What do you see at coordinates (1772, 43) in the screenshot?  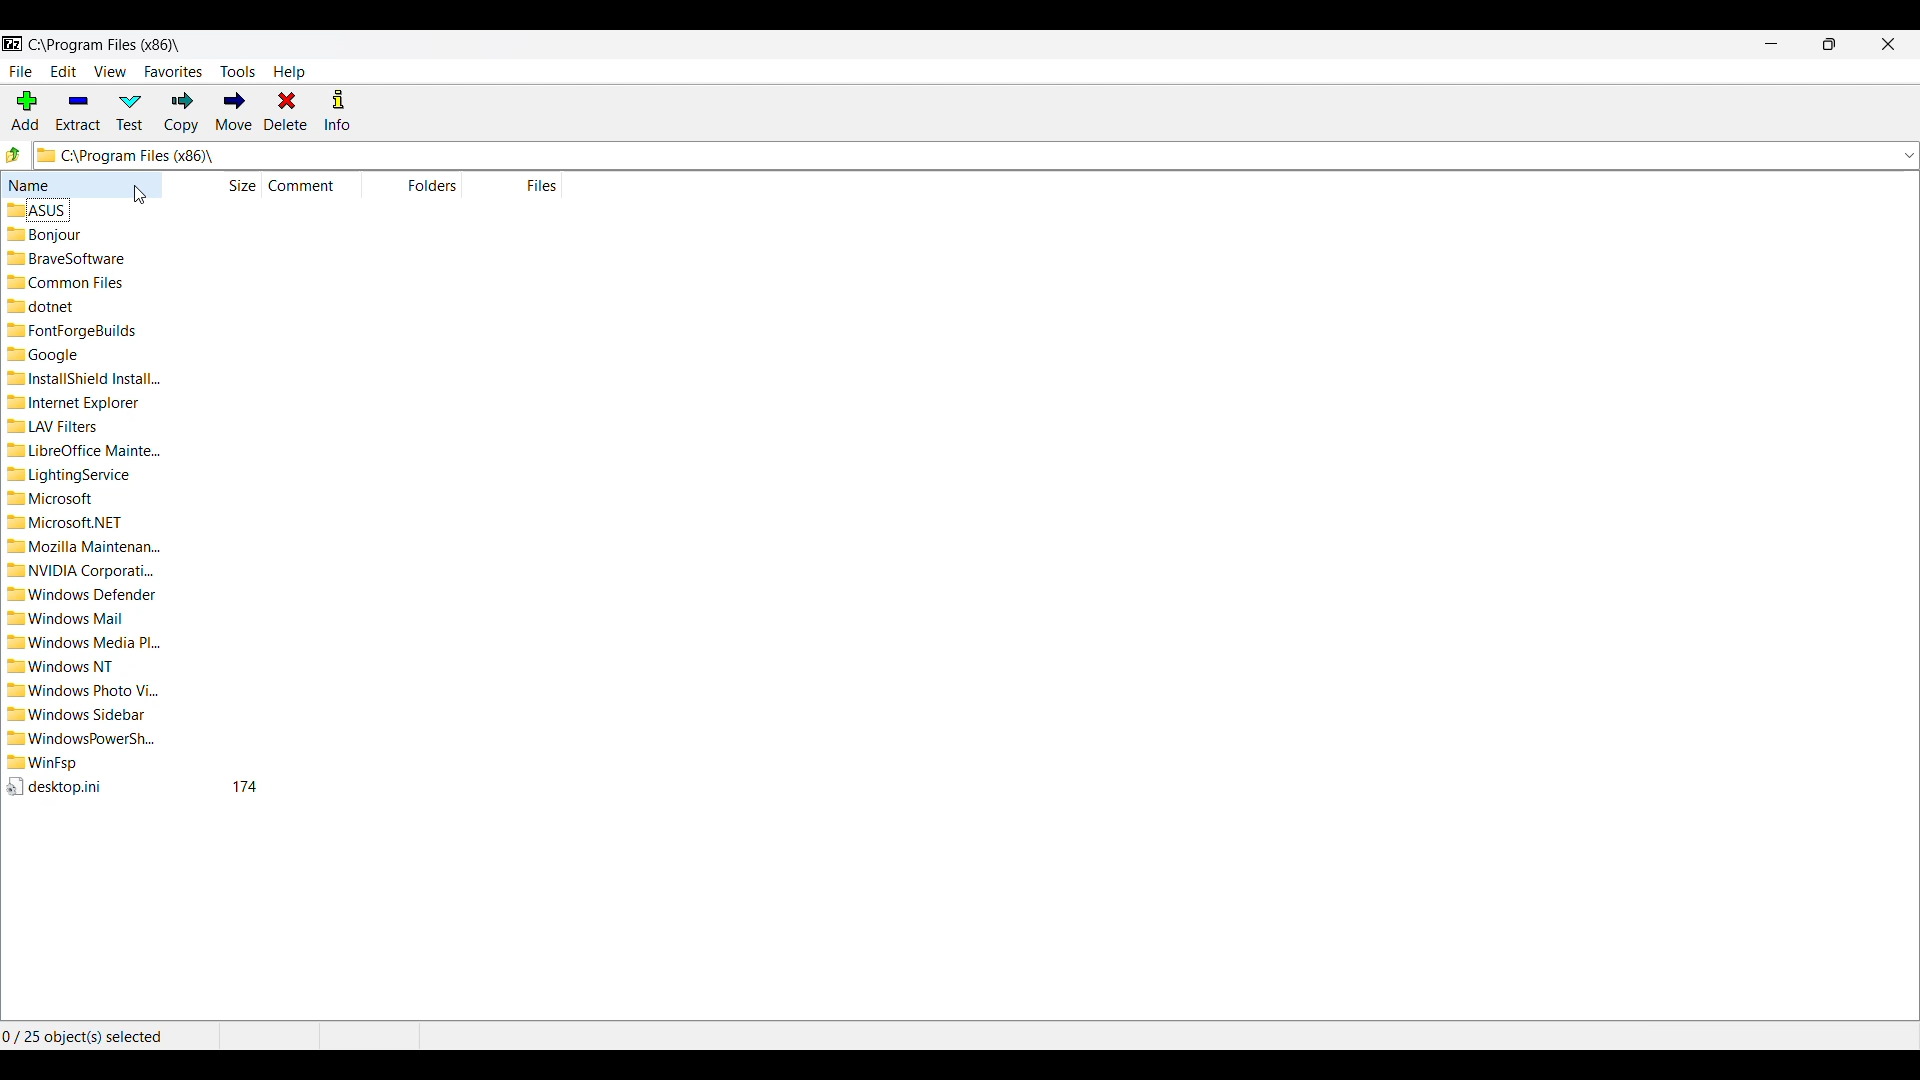 I see `Minimize` at bounding box center [1772, 43].